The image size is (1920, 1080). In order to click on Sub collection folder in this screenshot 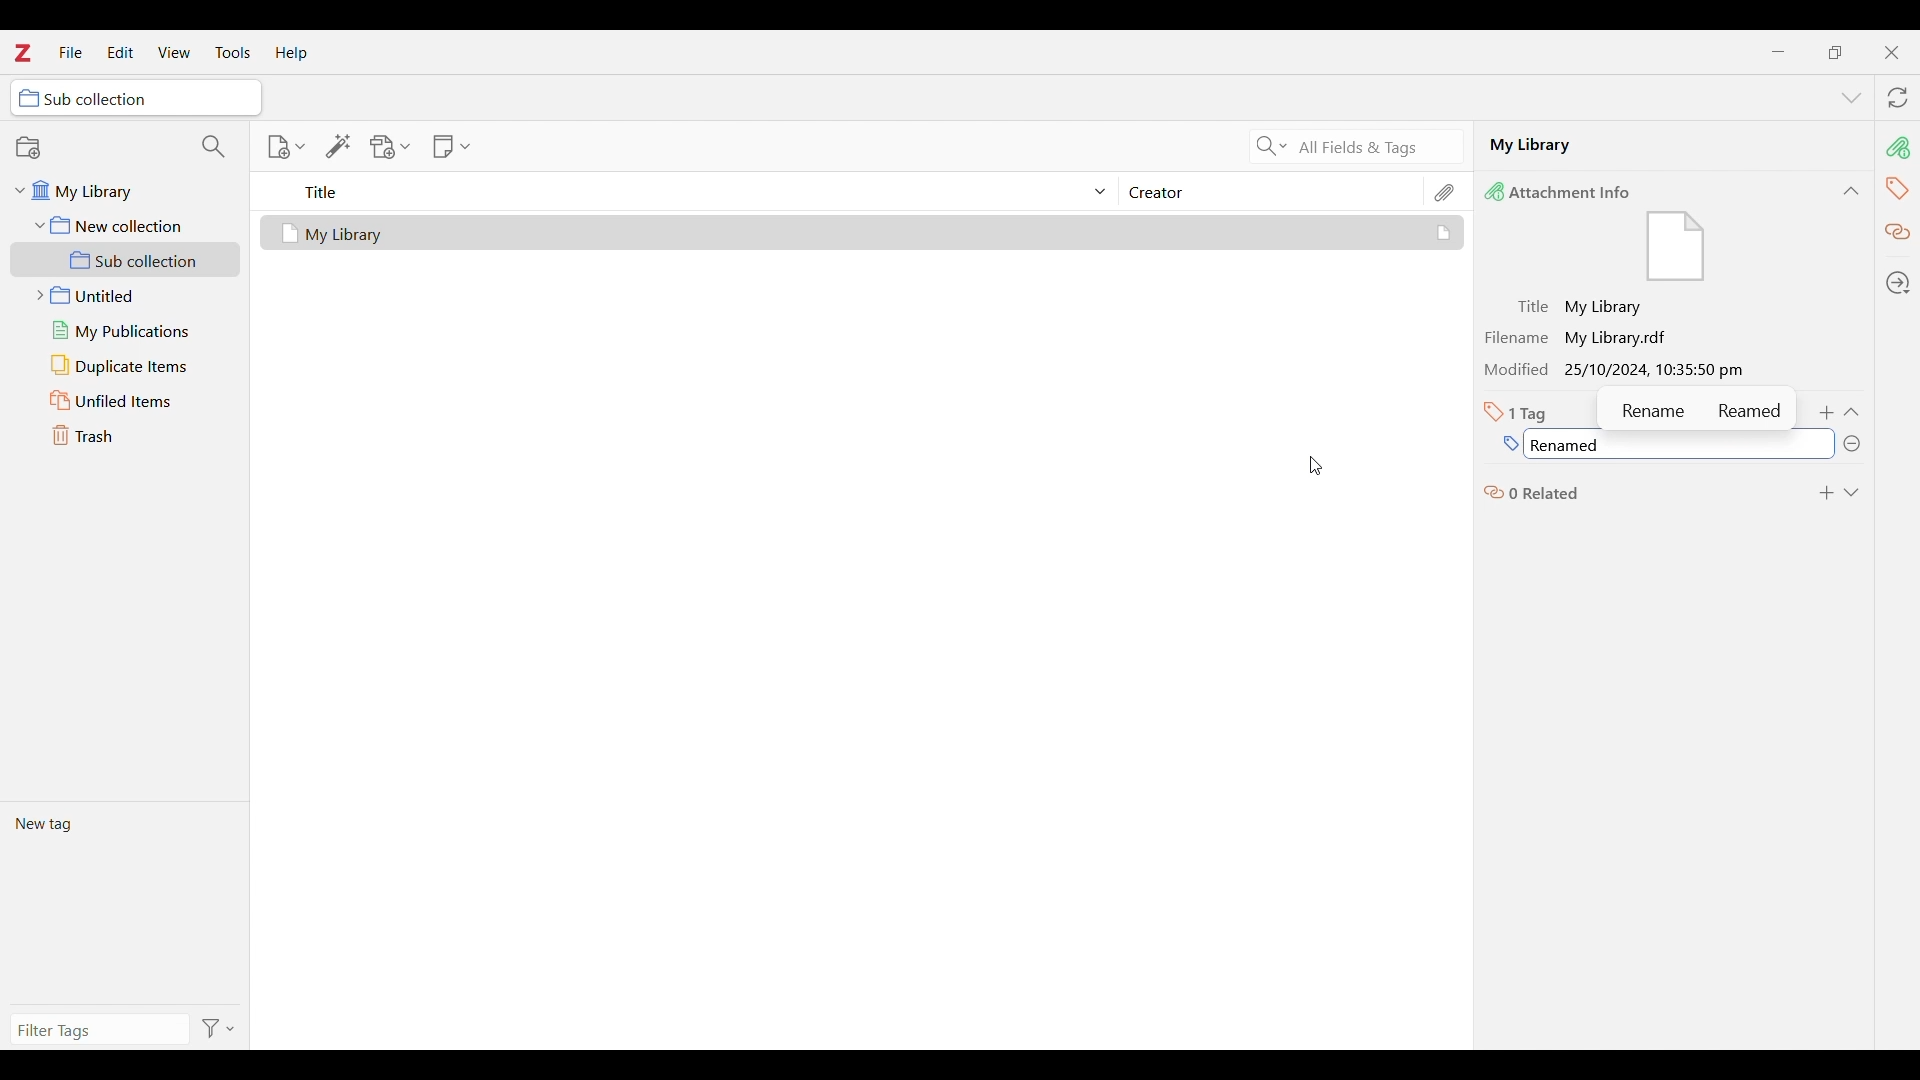, I will do `click(126, 260)`.